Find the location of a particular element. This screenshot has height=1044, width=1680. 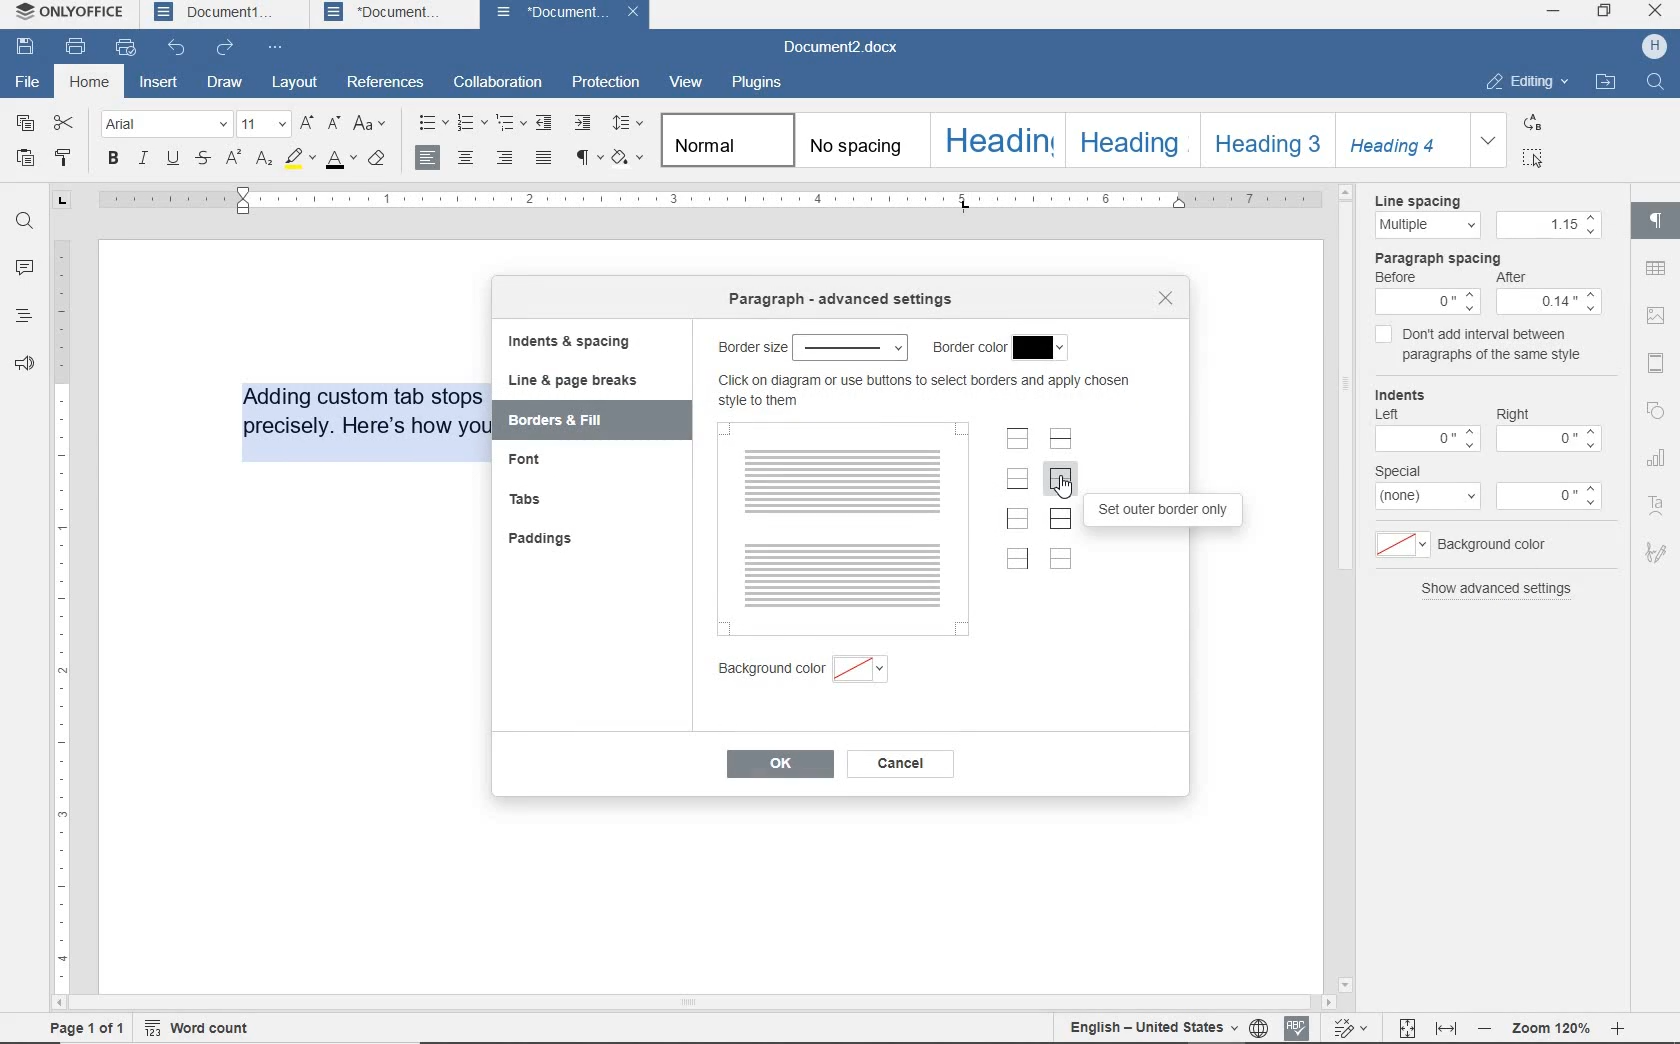

ruler is located at coordinates (63, 603).